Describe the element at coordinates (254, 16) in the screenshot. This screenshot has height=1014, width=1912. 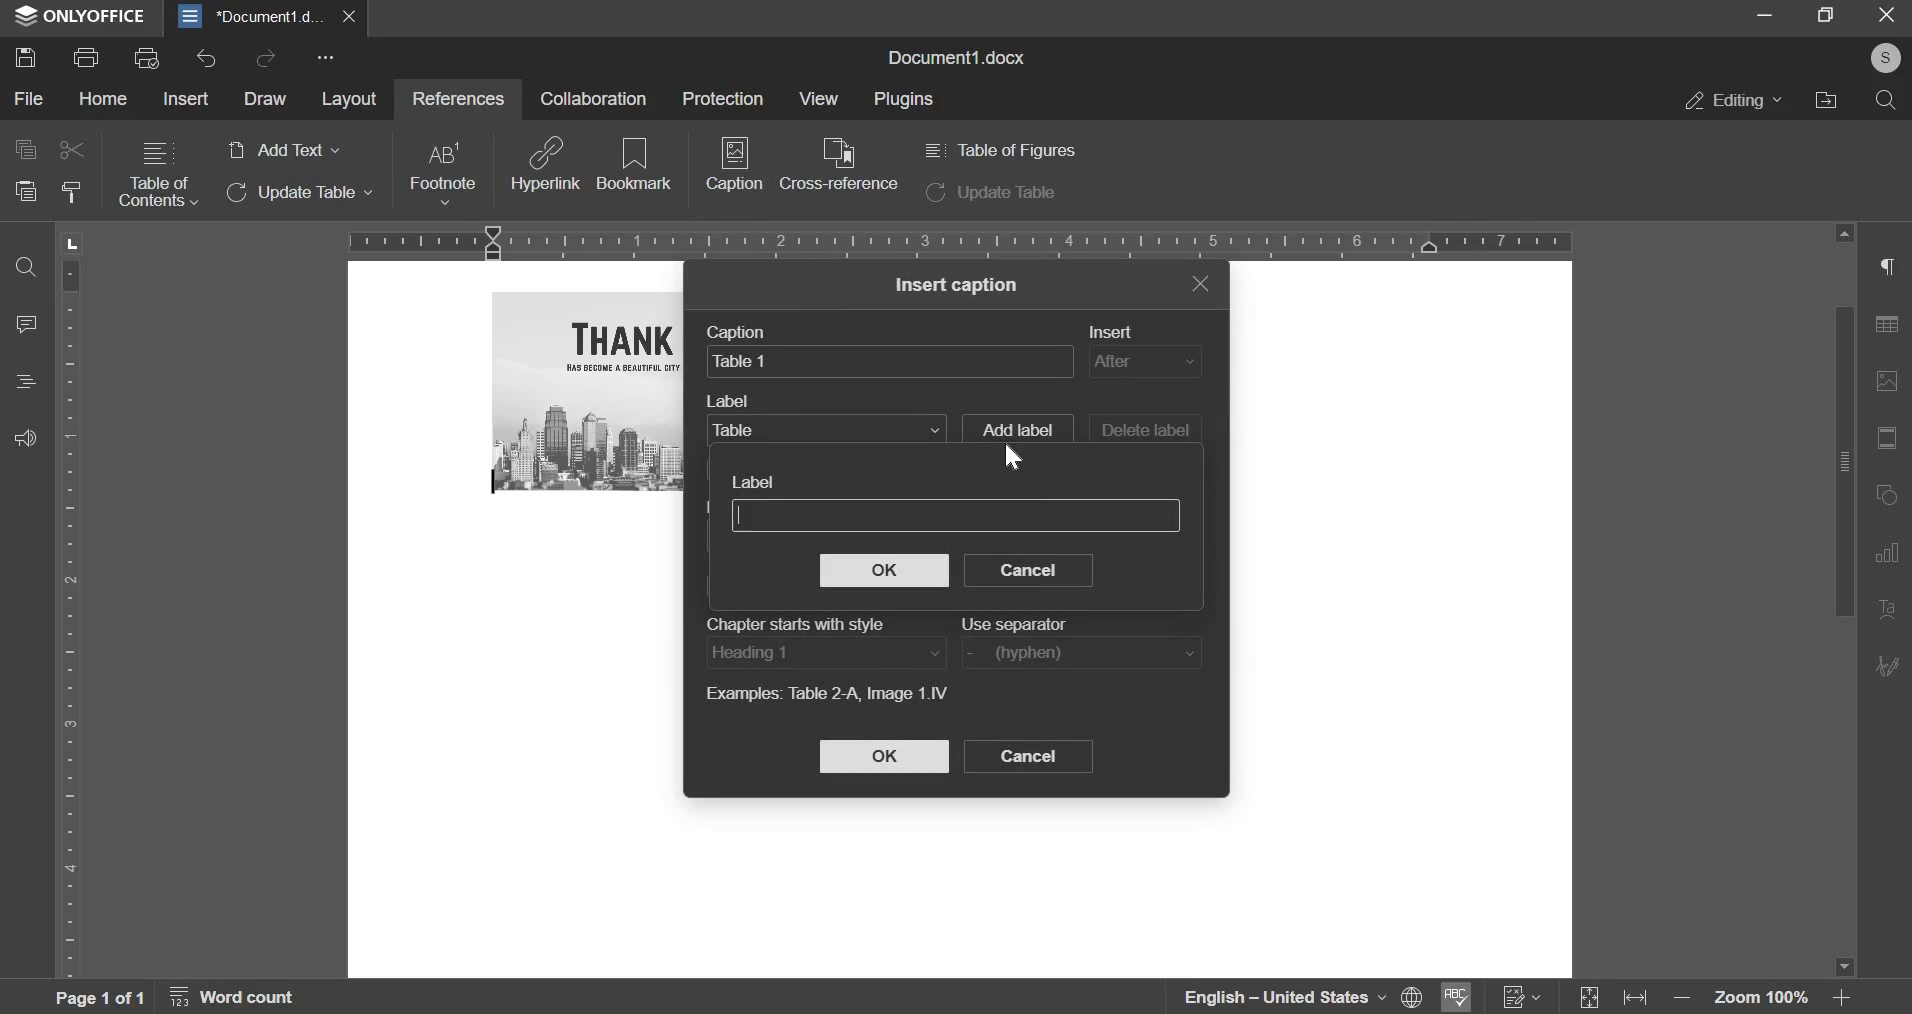
I see `document1.d` at that location.